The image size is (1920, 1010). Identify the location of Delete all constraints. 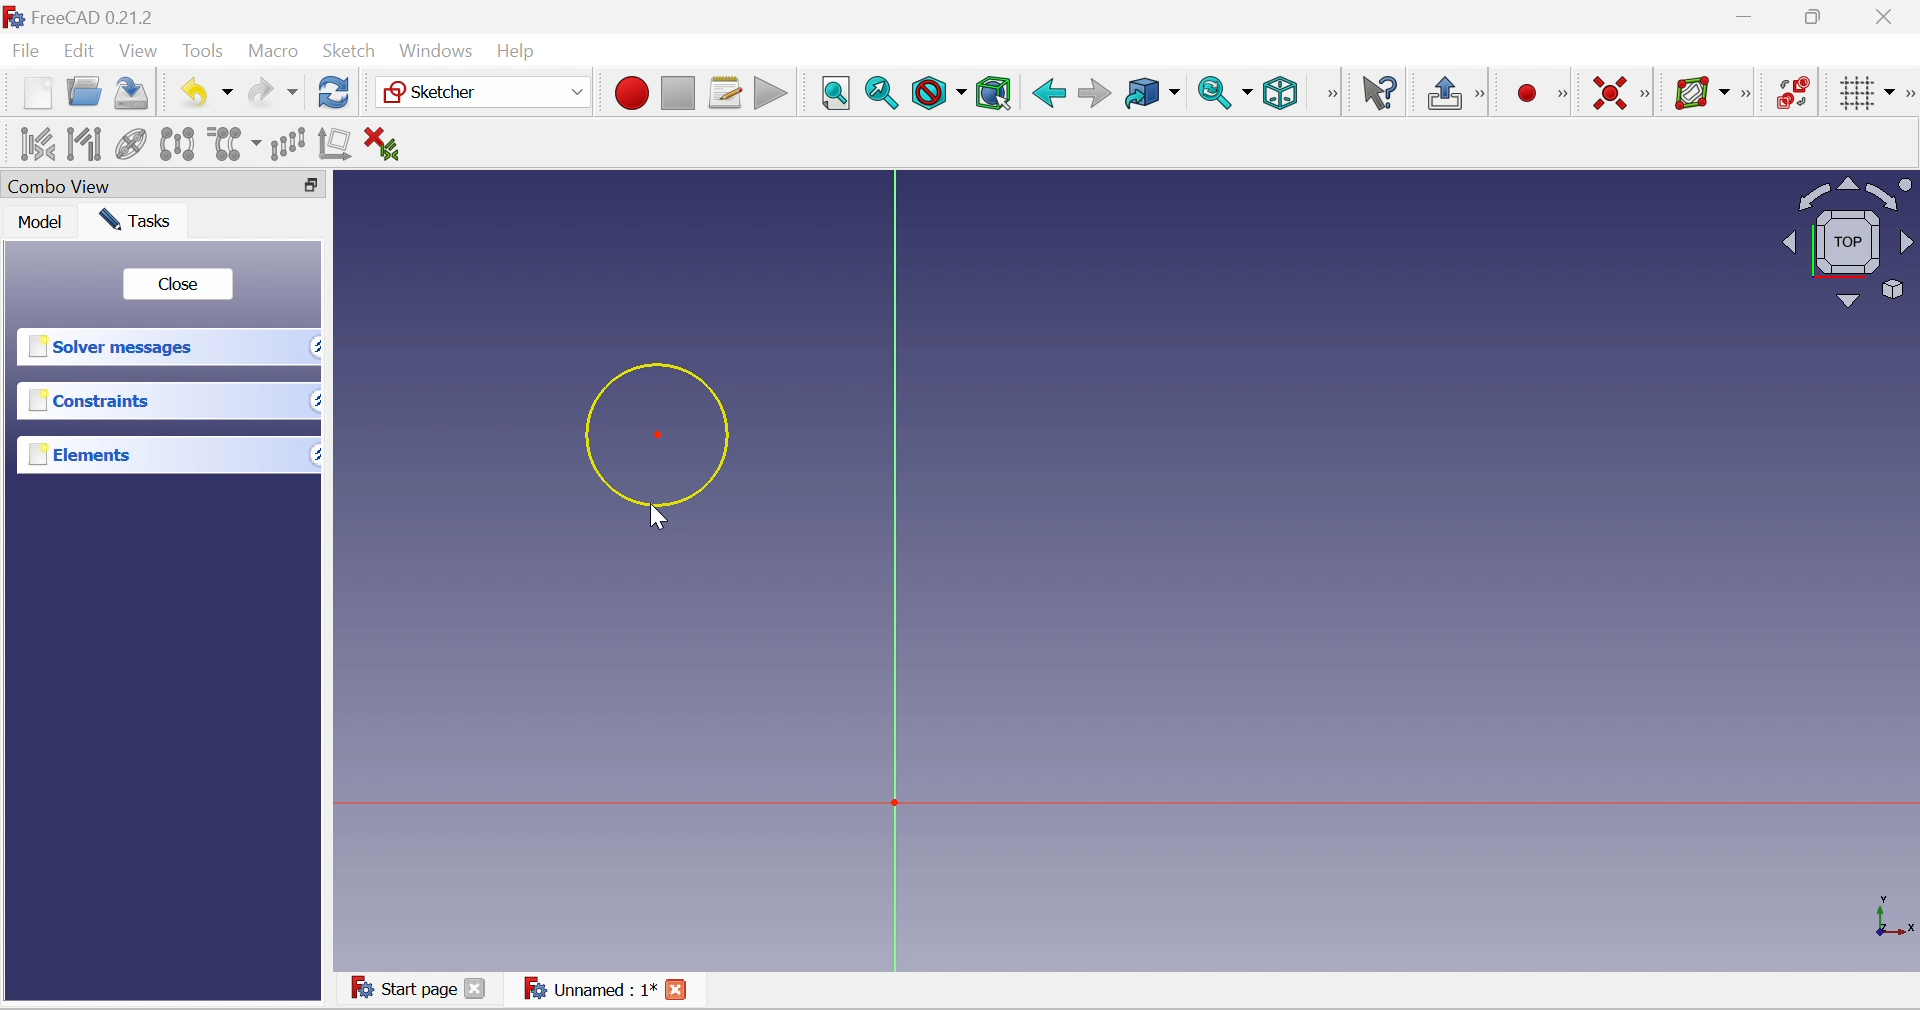
(383, 144).